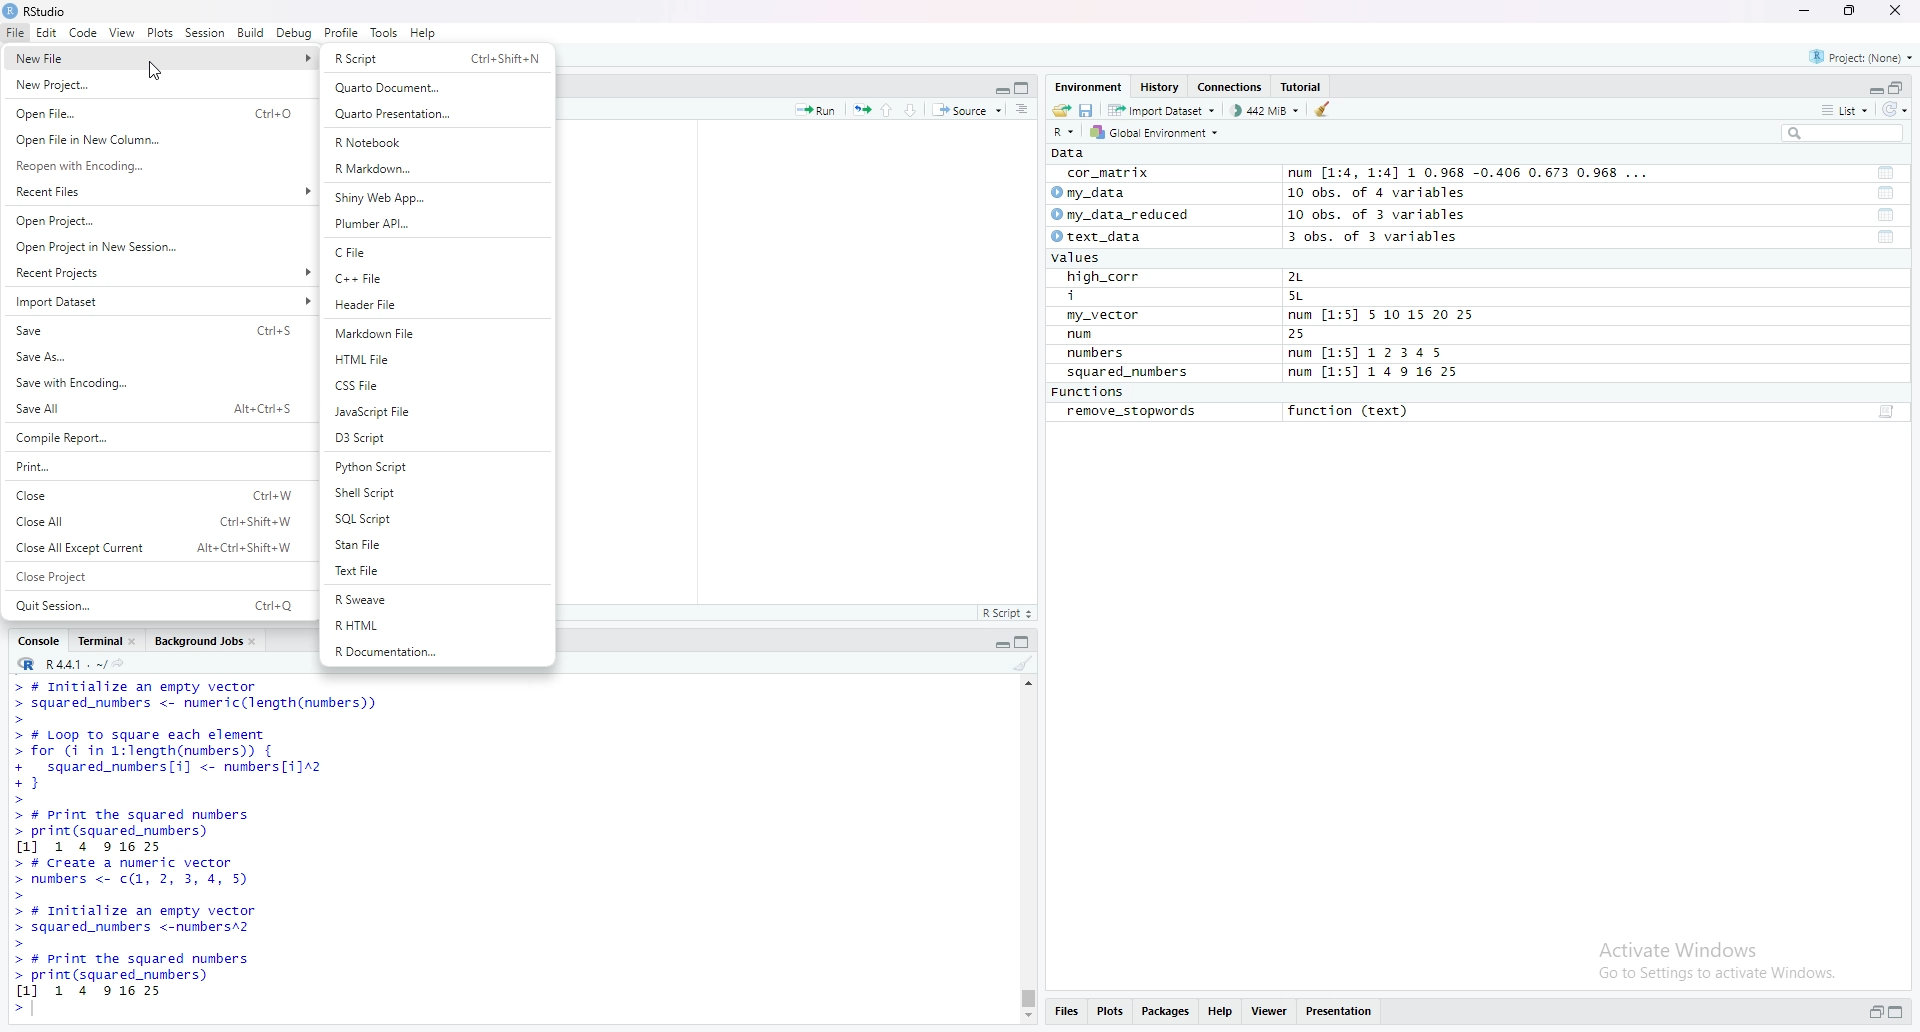 Image resolution: width=1920 pixels, height=1032 pixels. Describe the element at coordinates (256, 641) in the screenshot. I see `close` at that location.